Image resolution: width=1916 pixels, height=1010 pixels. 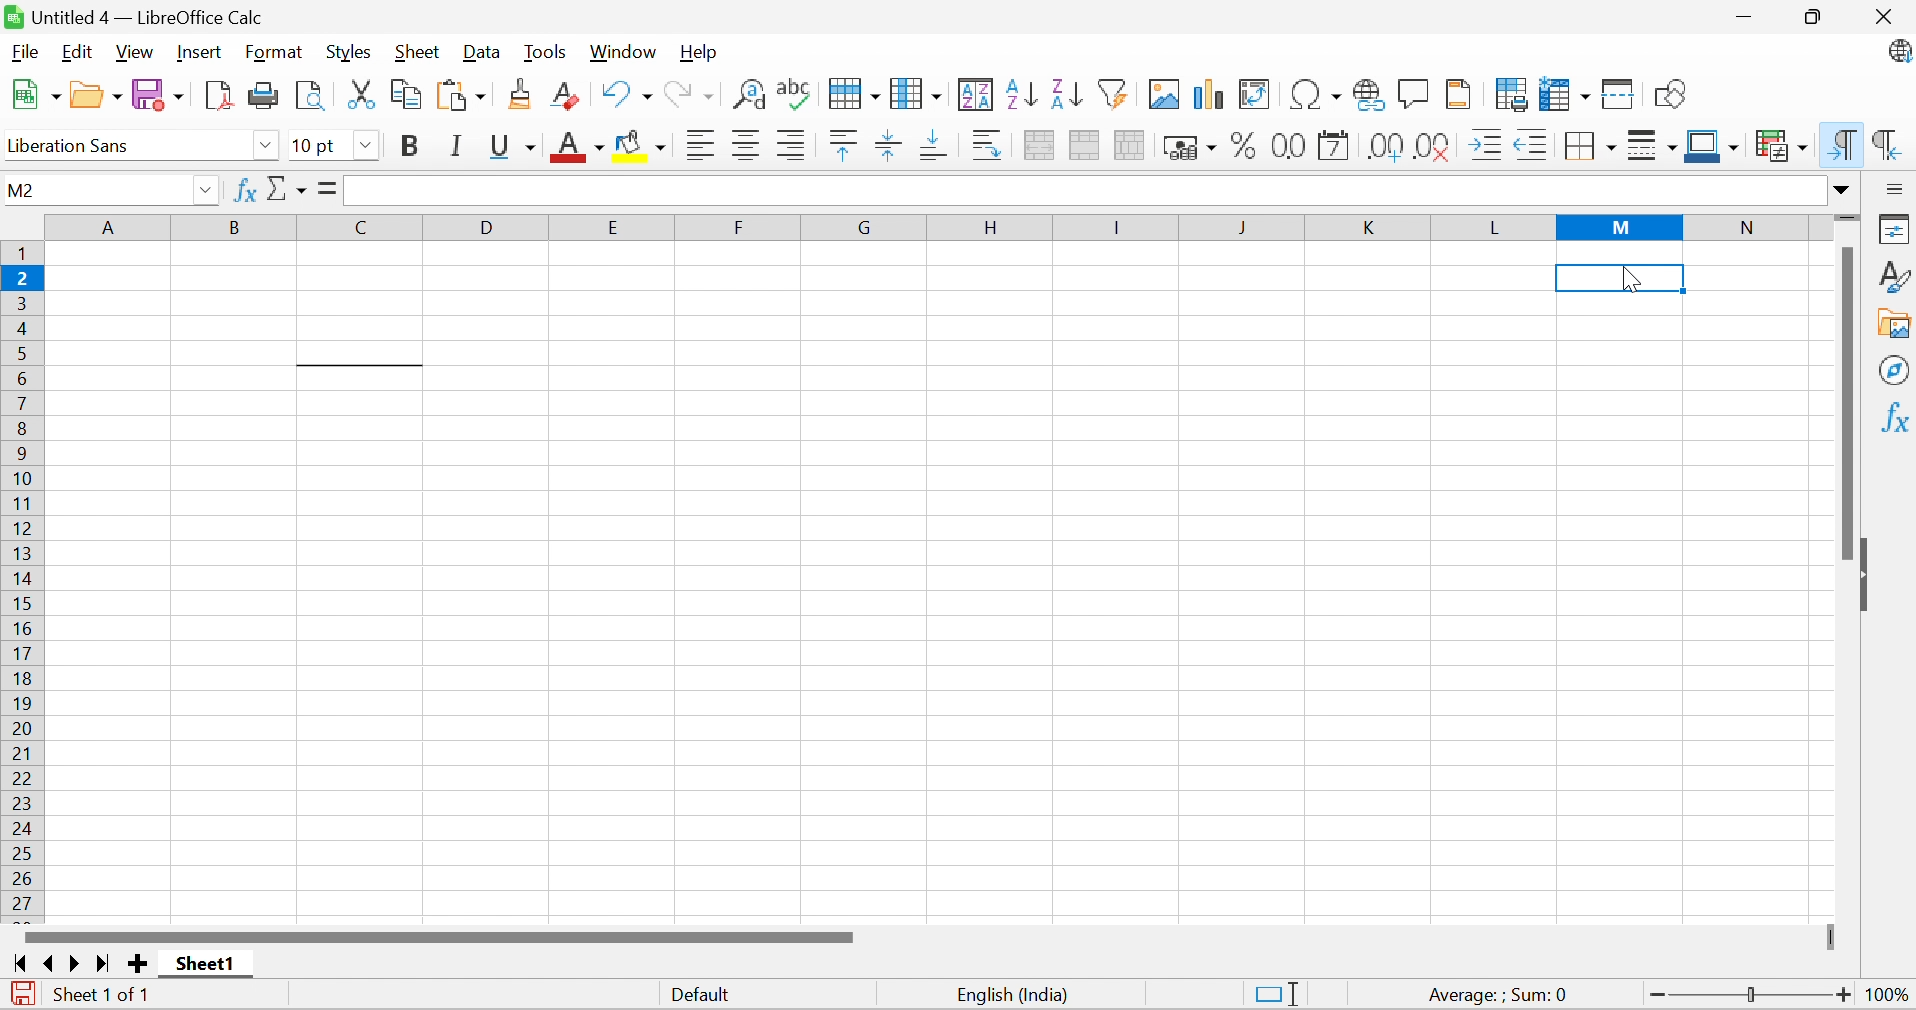 I want to click on Scroll to next sheet, so click(x=76, y=963).